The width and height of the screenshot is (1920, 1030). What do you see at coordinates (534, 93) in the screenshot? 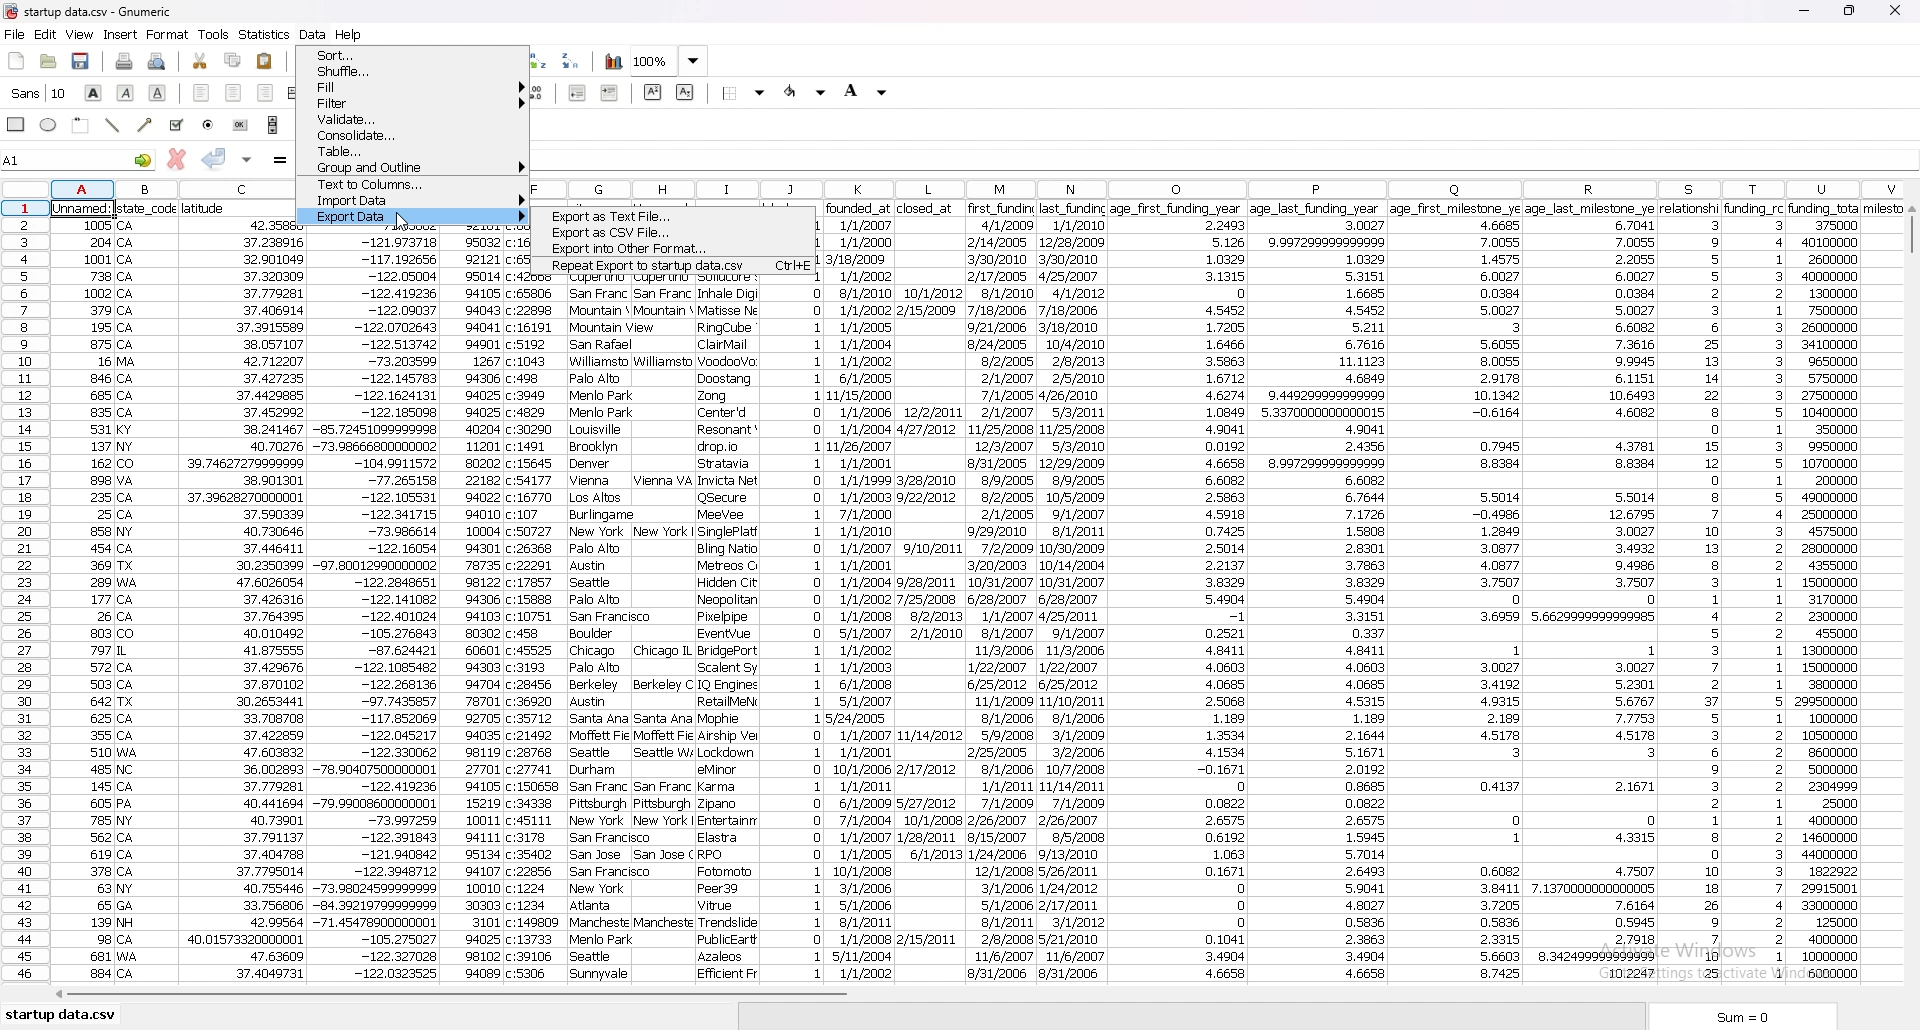
I see `decrease decimals` at bounding box center [534, 93].